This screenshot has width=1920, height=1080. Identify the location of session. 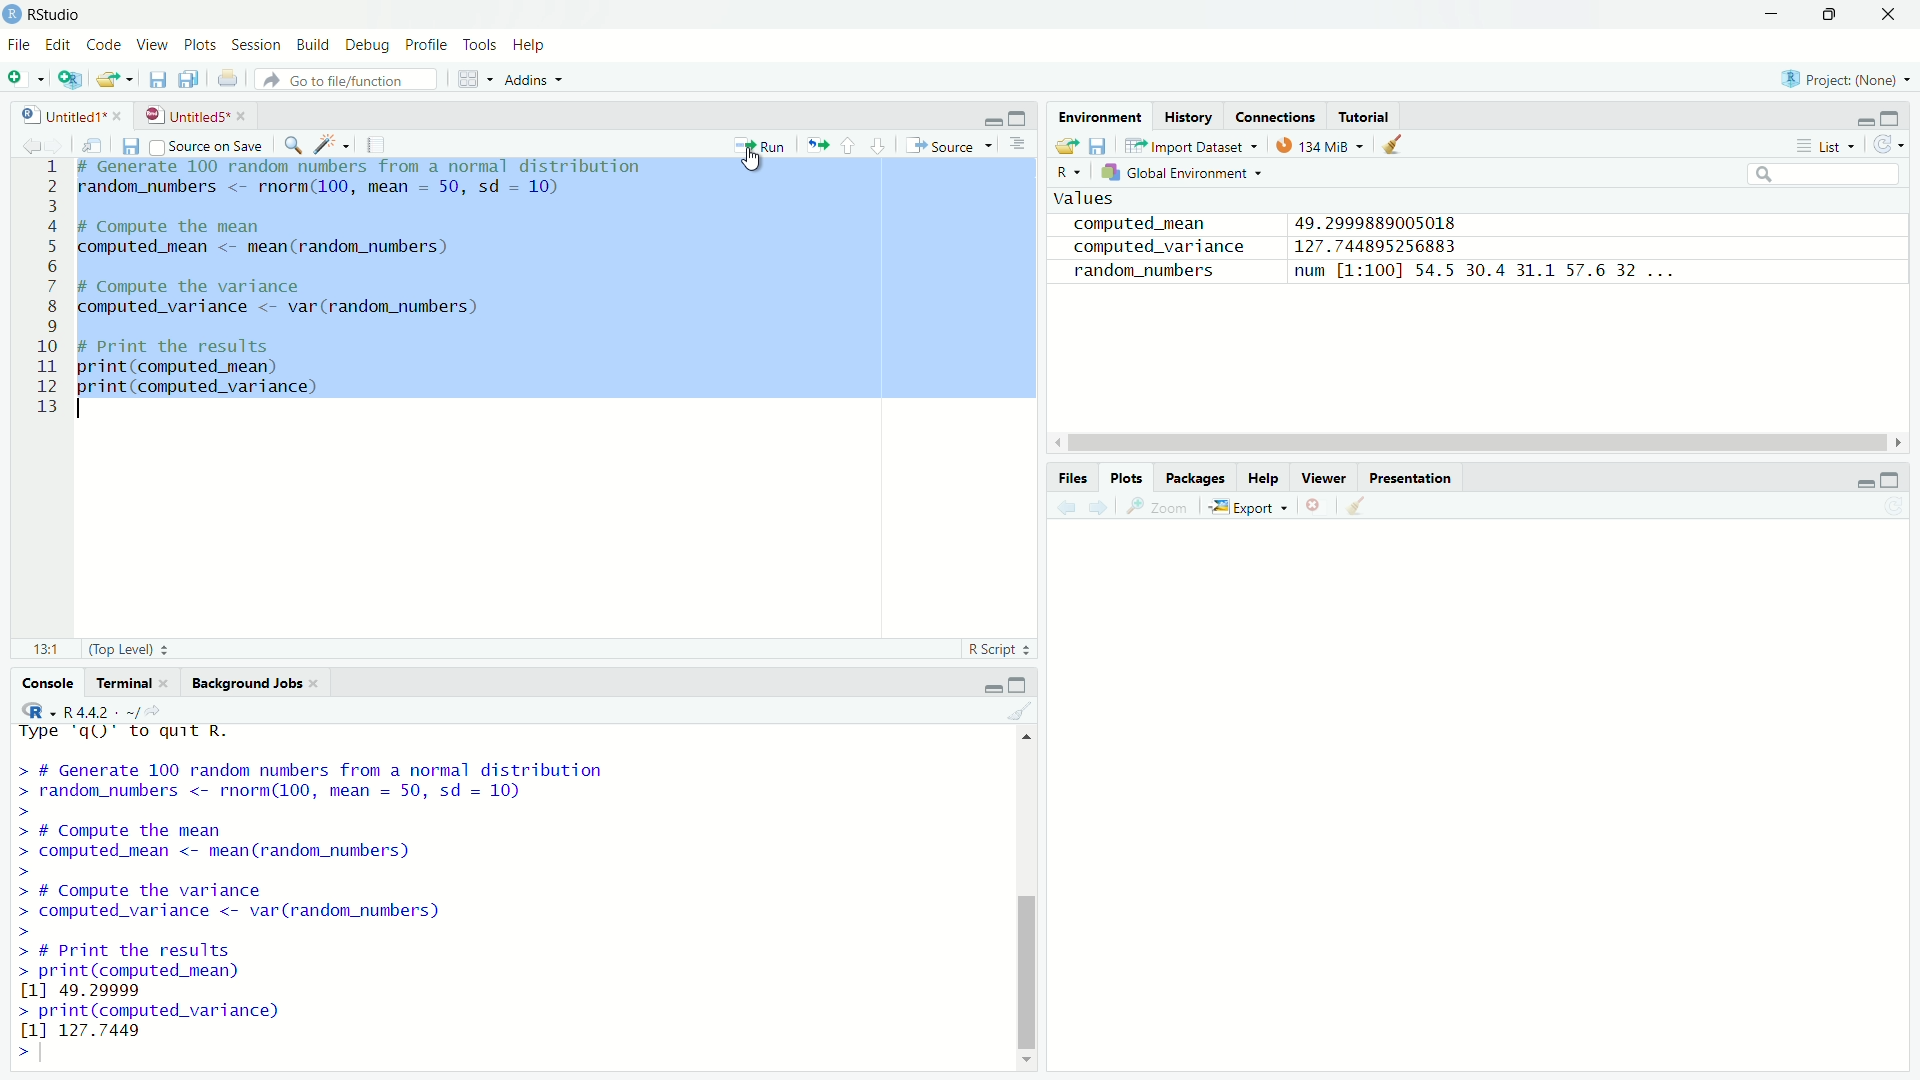
(258, 46).